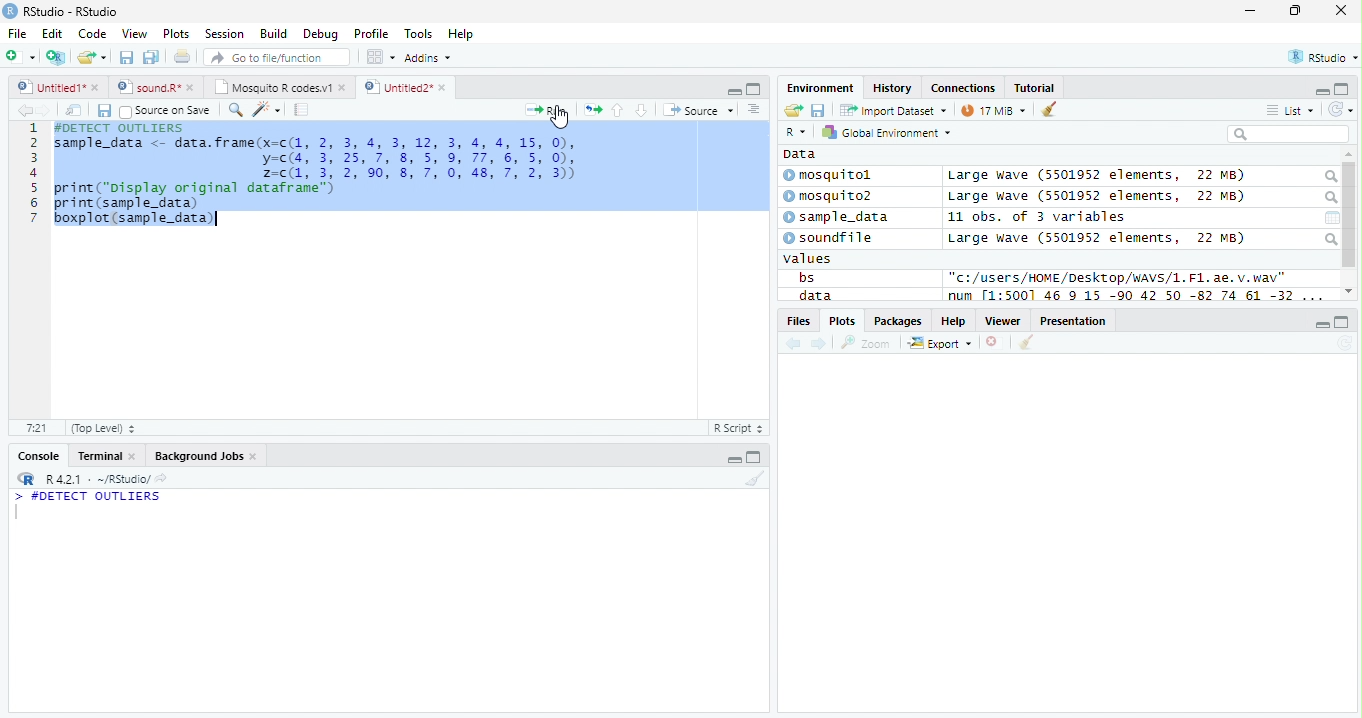 The image size is (1362, 718). What do you see at coordinates (430, 57) in the screenshot?
I see `Addins` at bounding box center [430, 57].